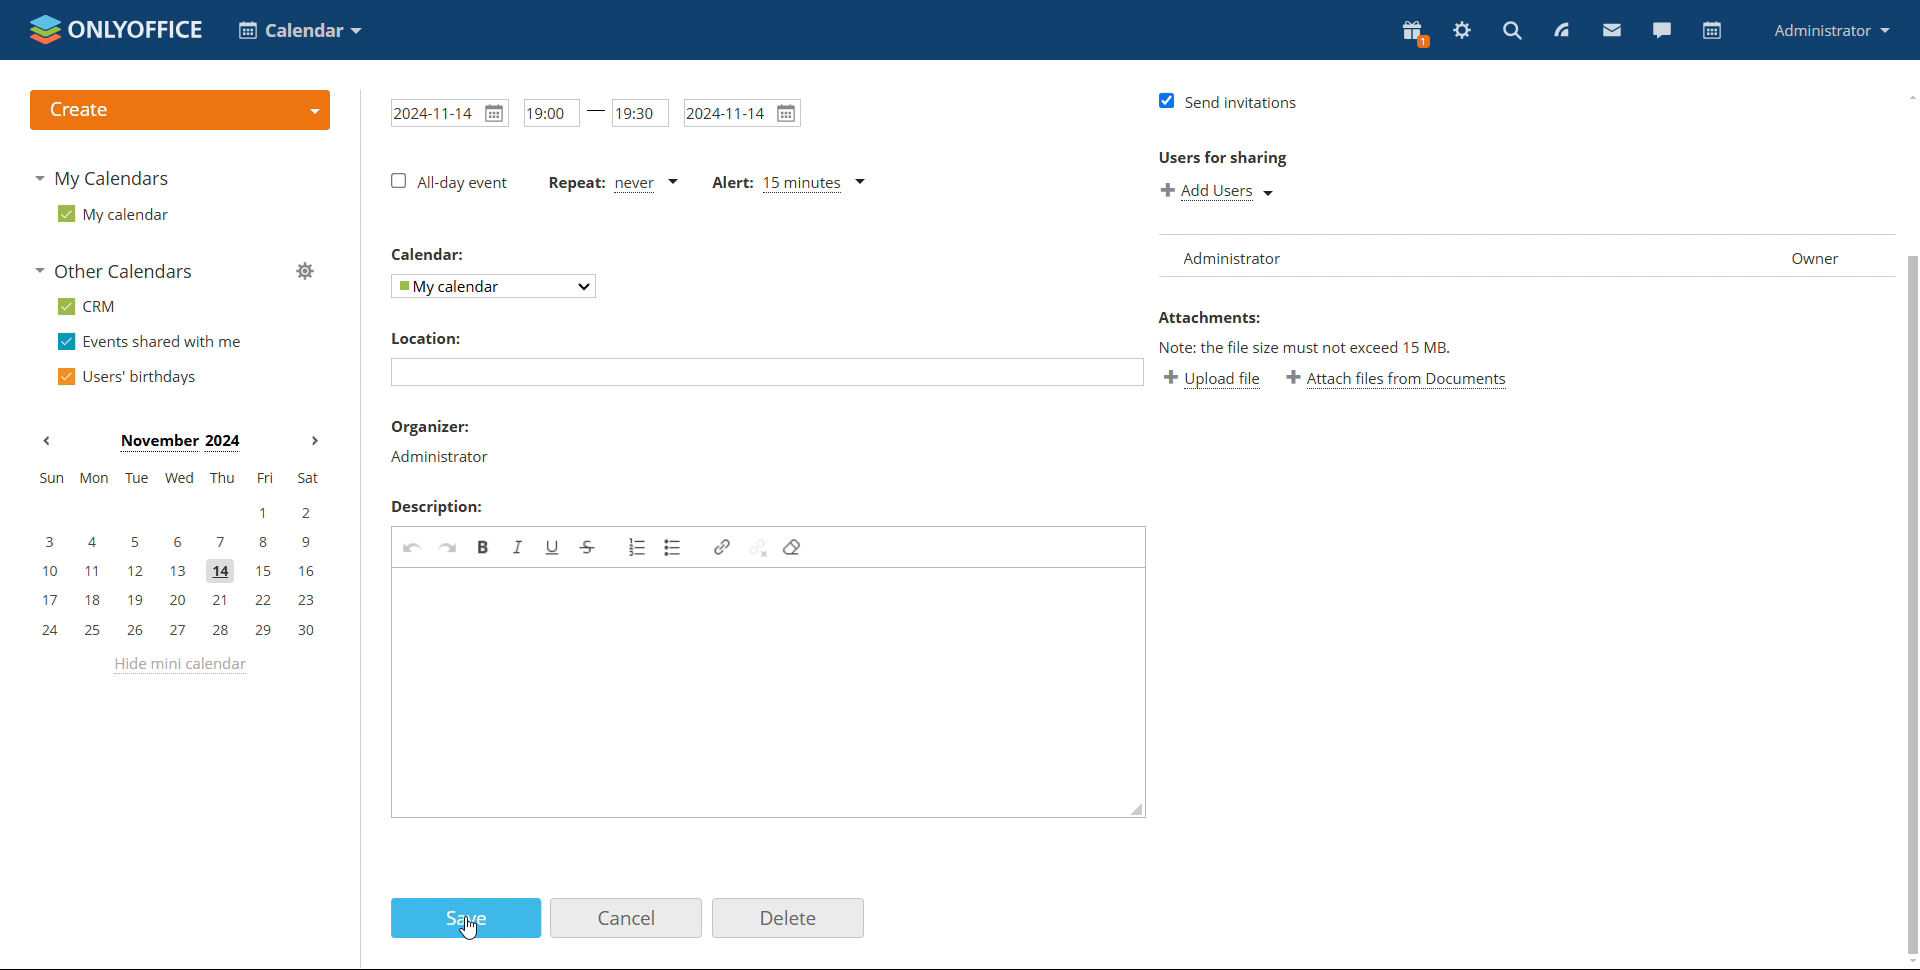 This screenshot has height=970, width=1920. What do you see at coordinates (789, 919) in the screenshot?
I see `delete` at bounding box center [789, 919].